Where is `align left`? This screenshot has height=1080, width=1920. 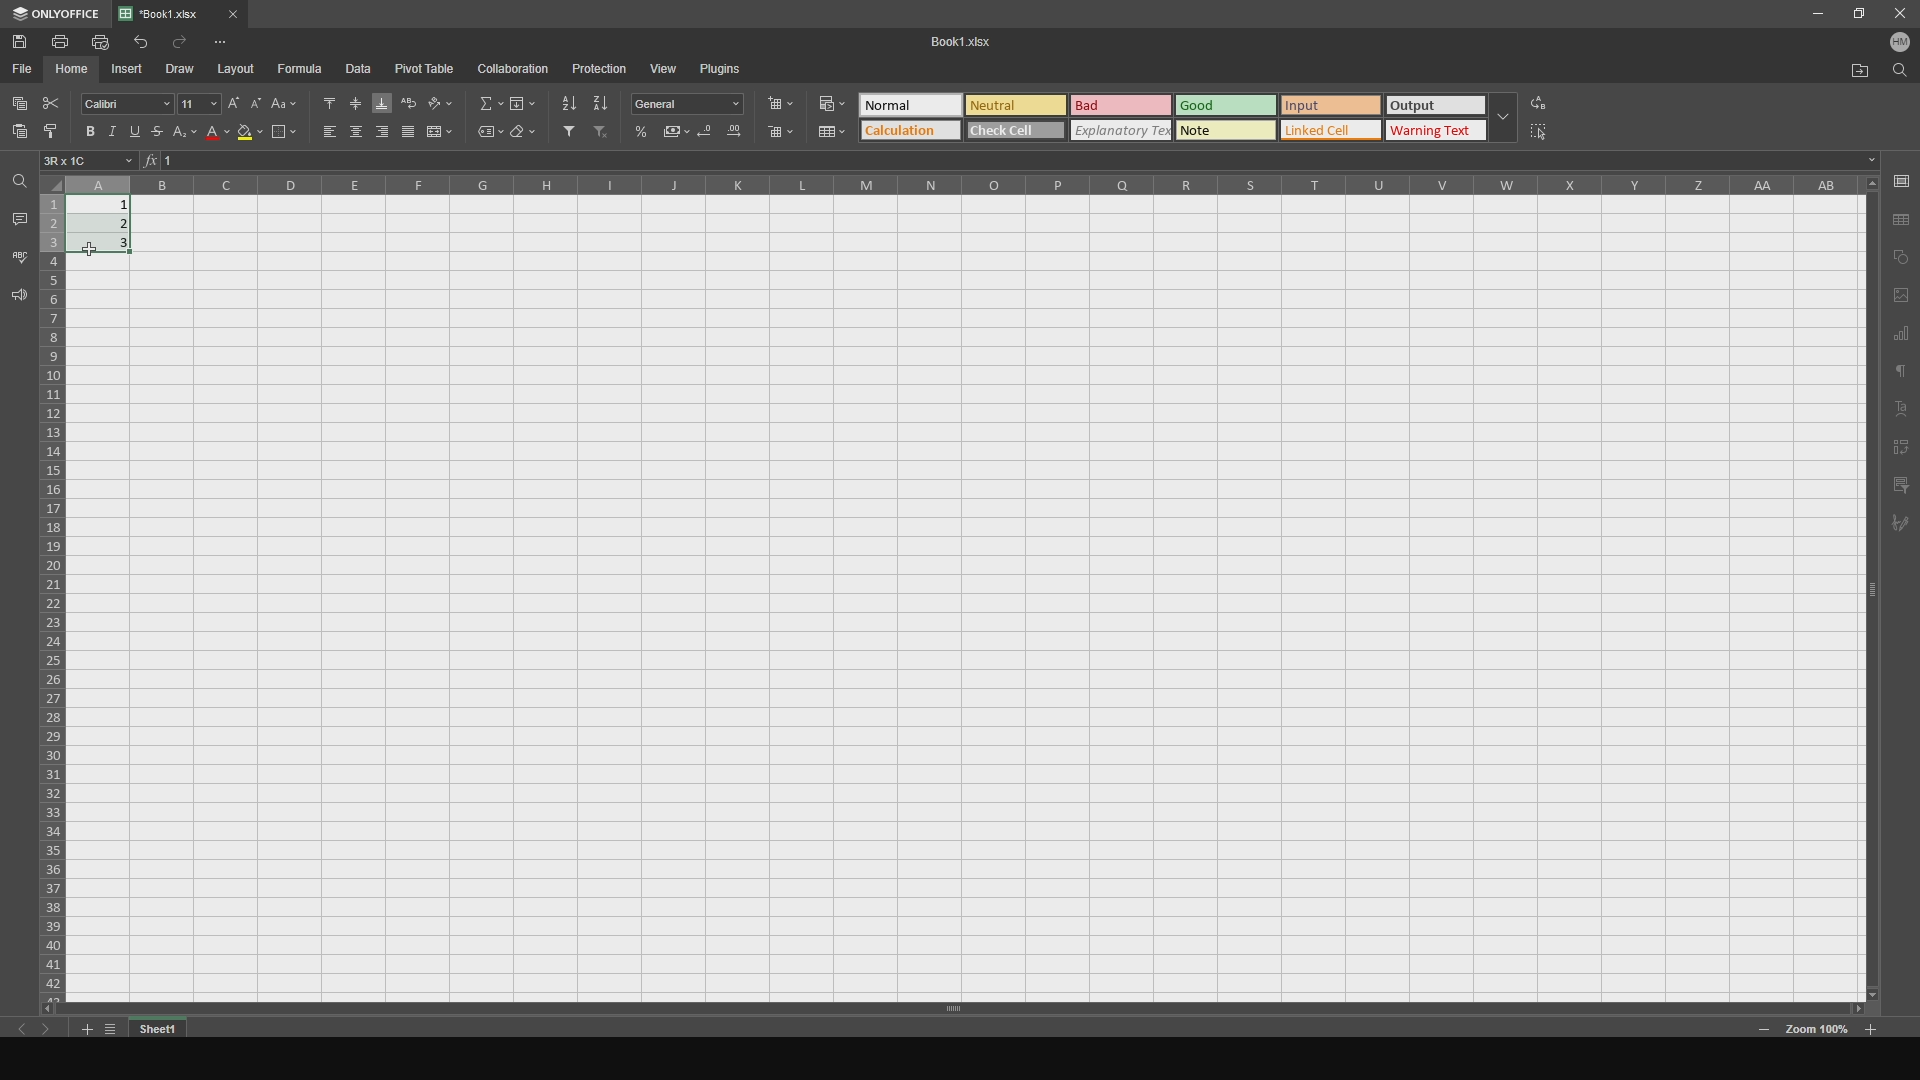
align left is located at coordinates (322, 133).